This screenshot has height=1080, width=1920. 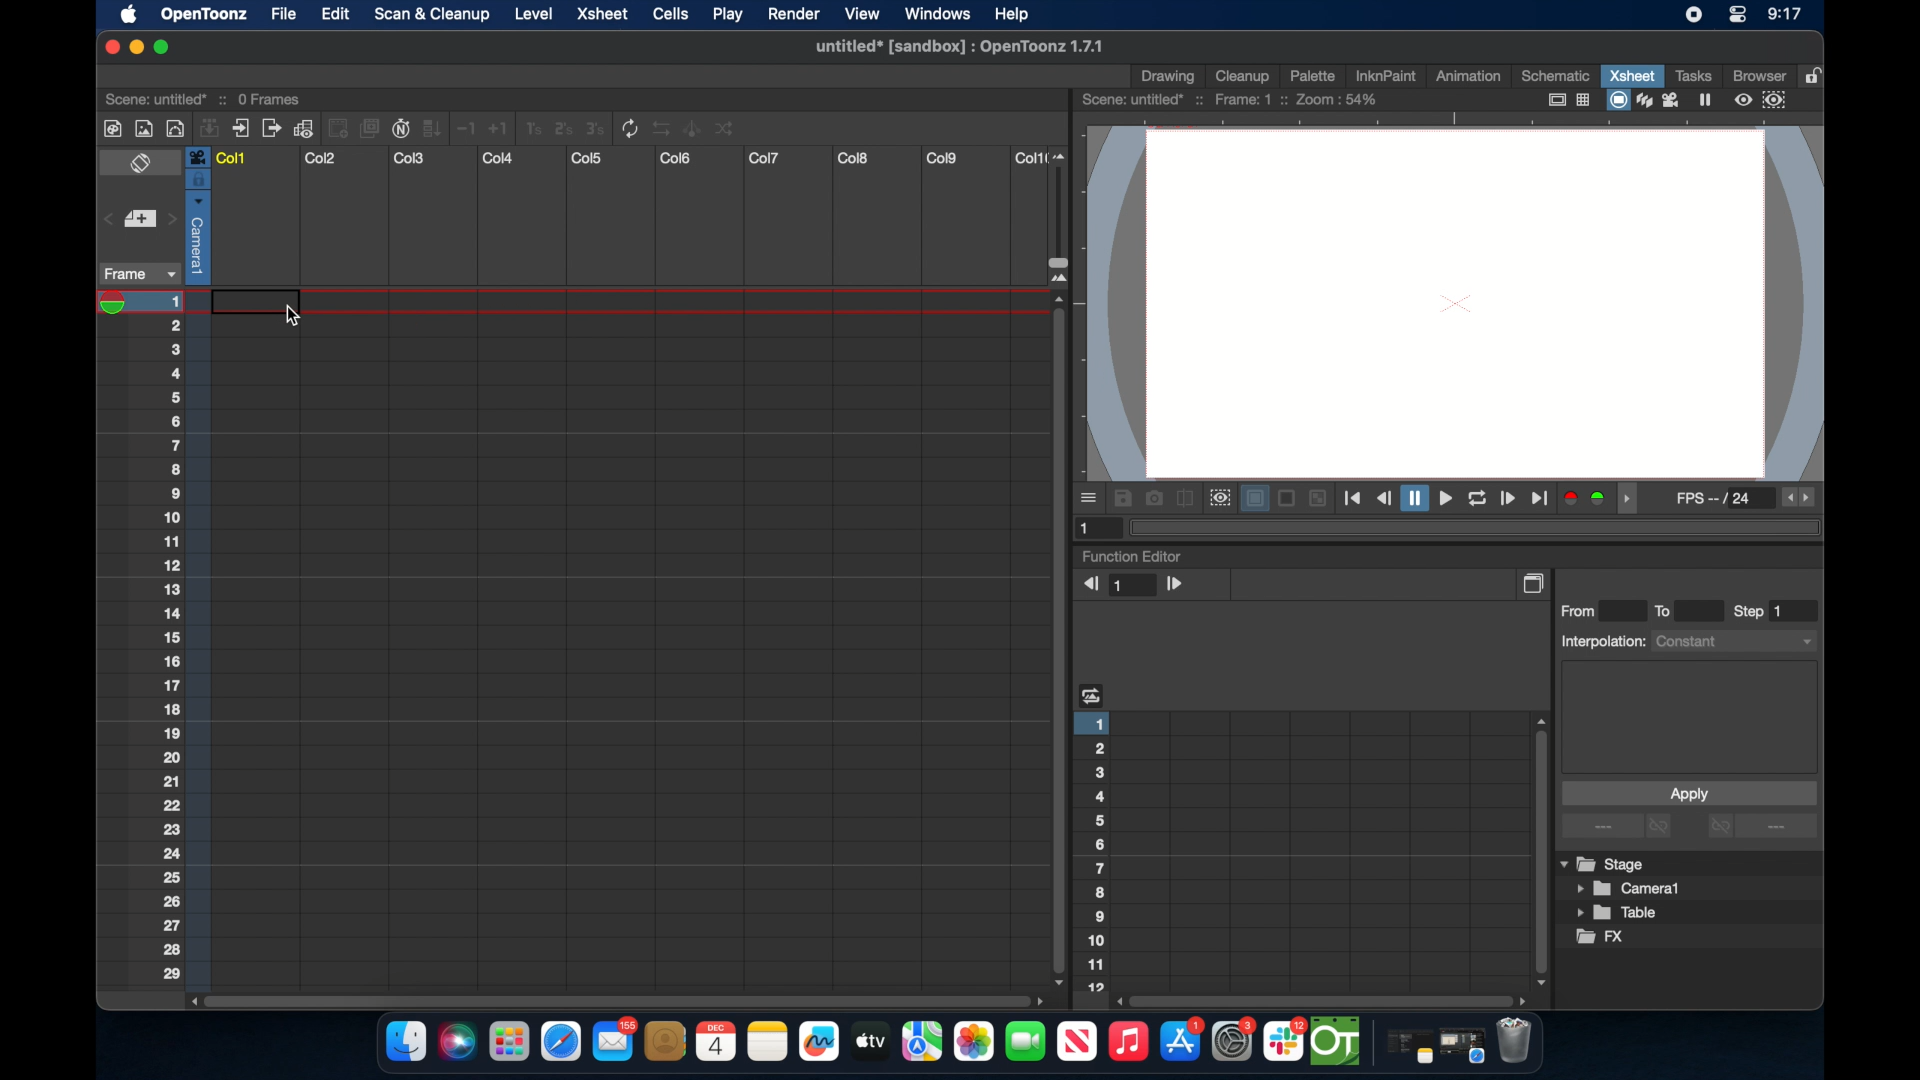 I want to click on snapshot, so click(x=1154, y=498).